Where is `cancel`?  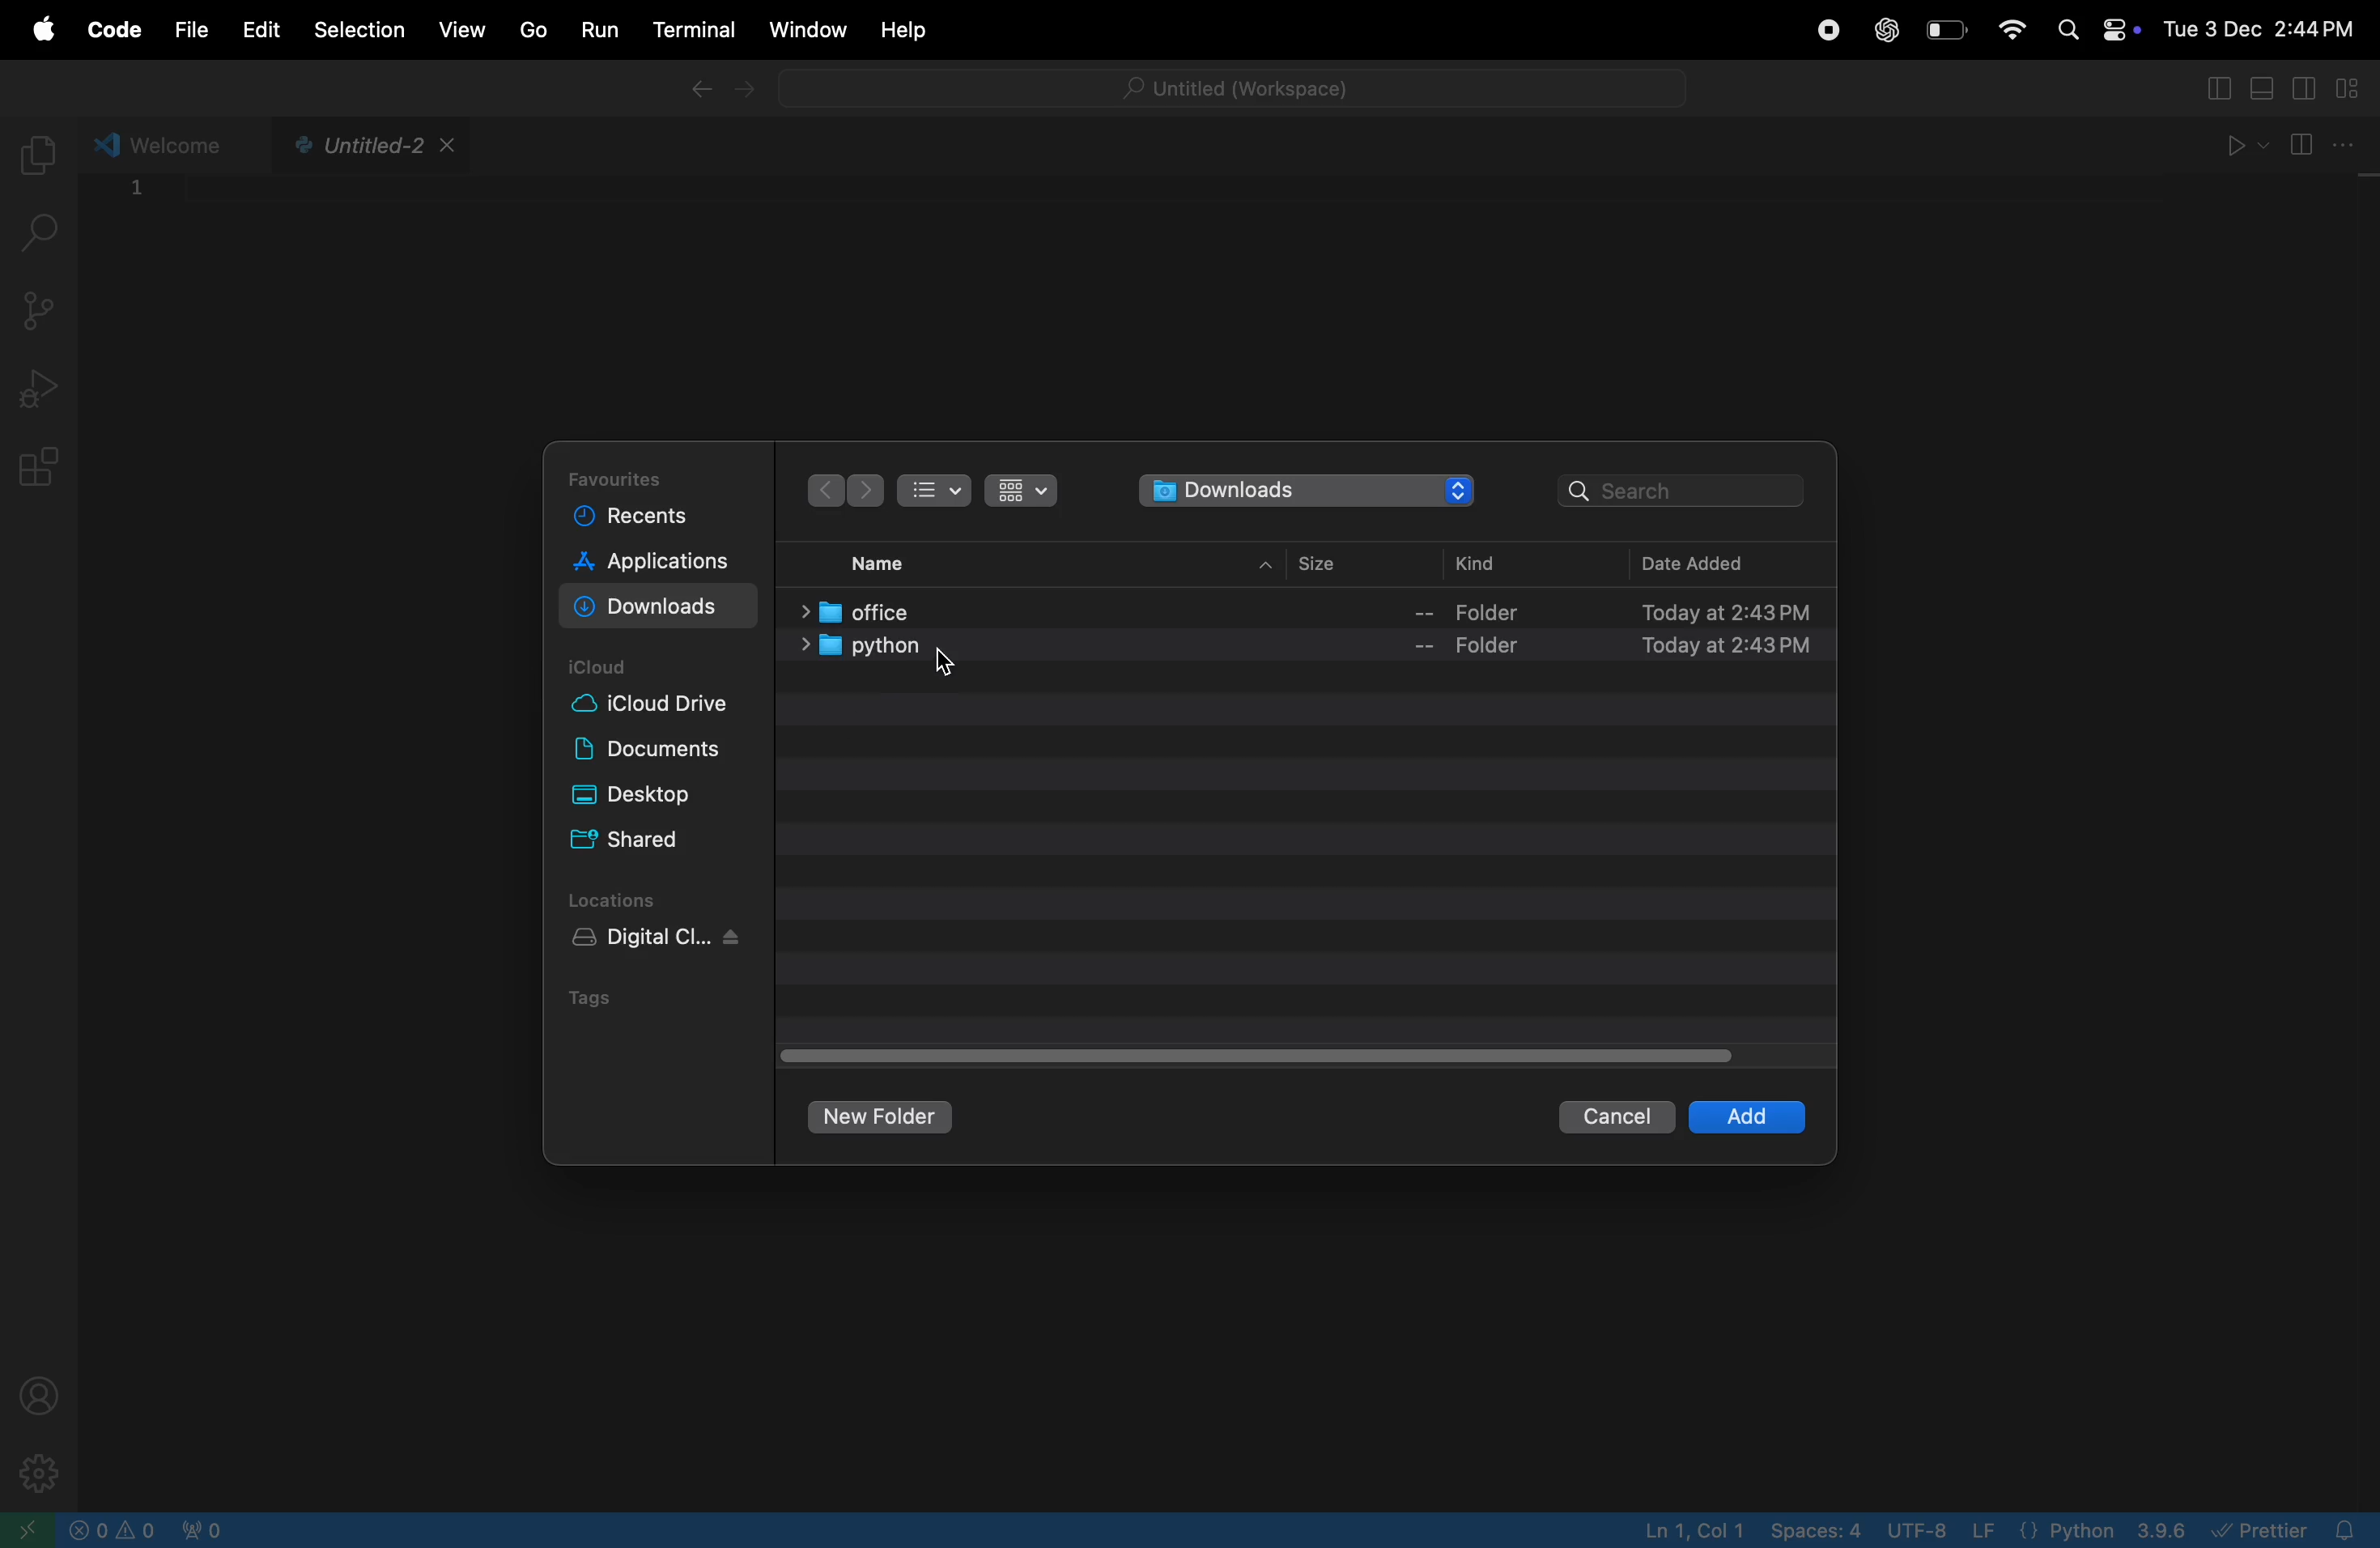
cancel is located at coordinates (1616, 1115).